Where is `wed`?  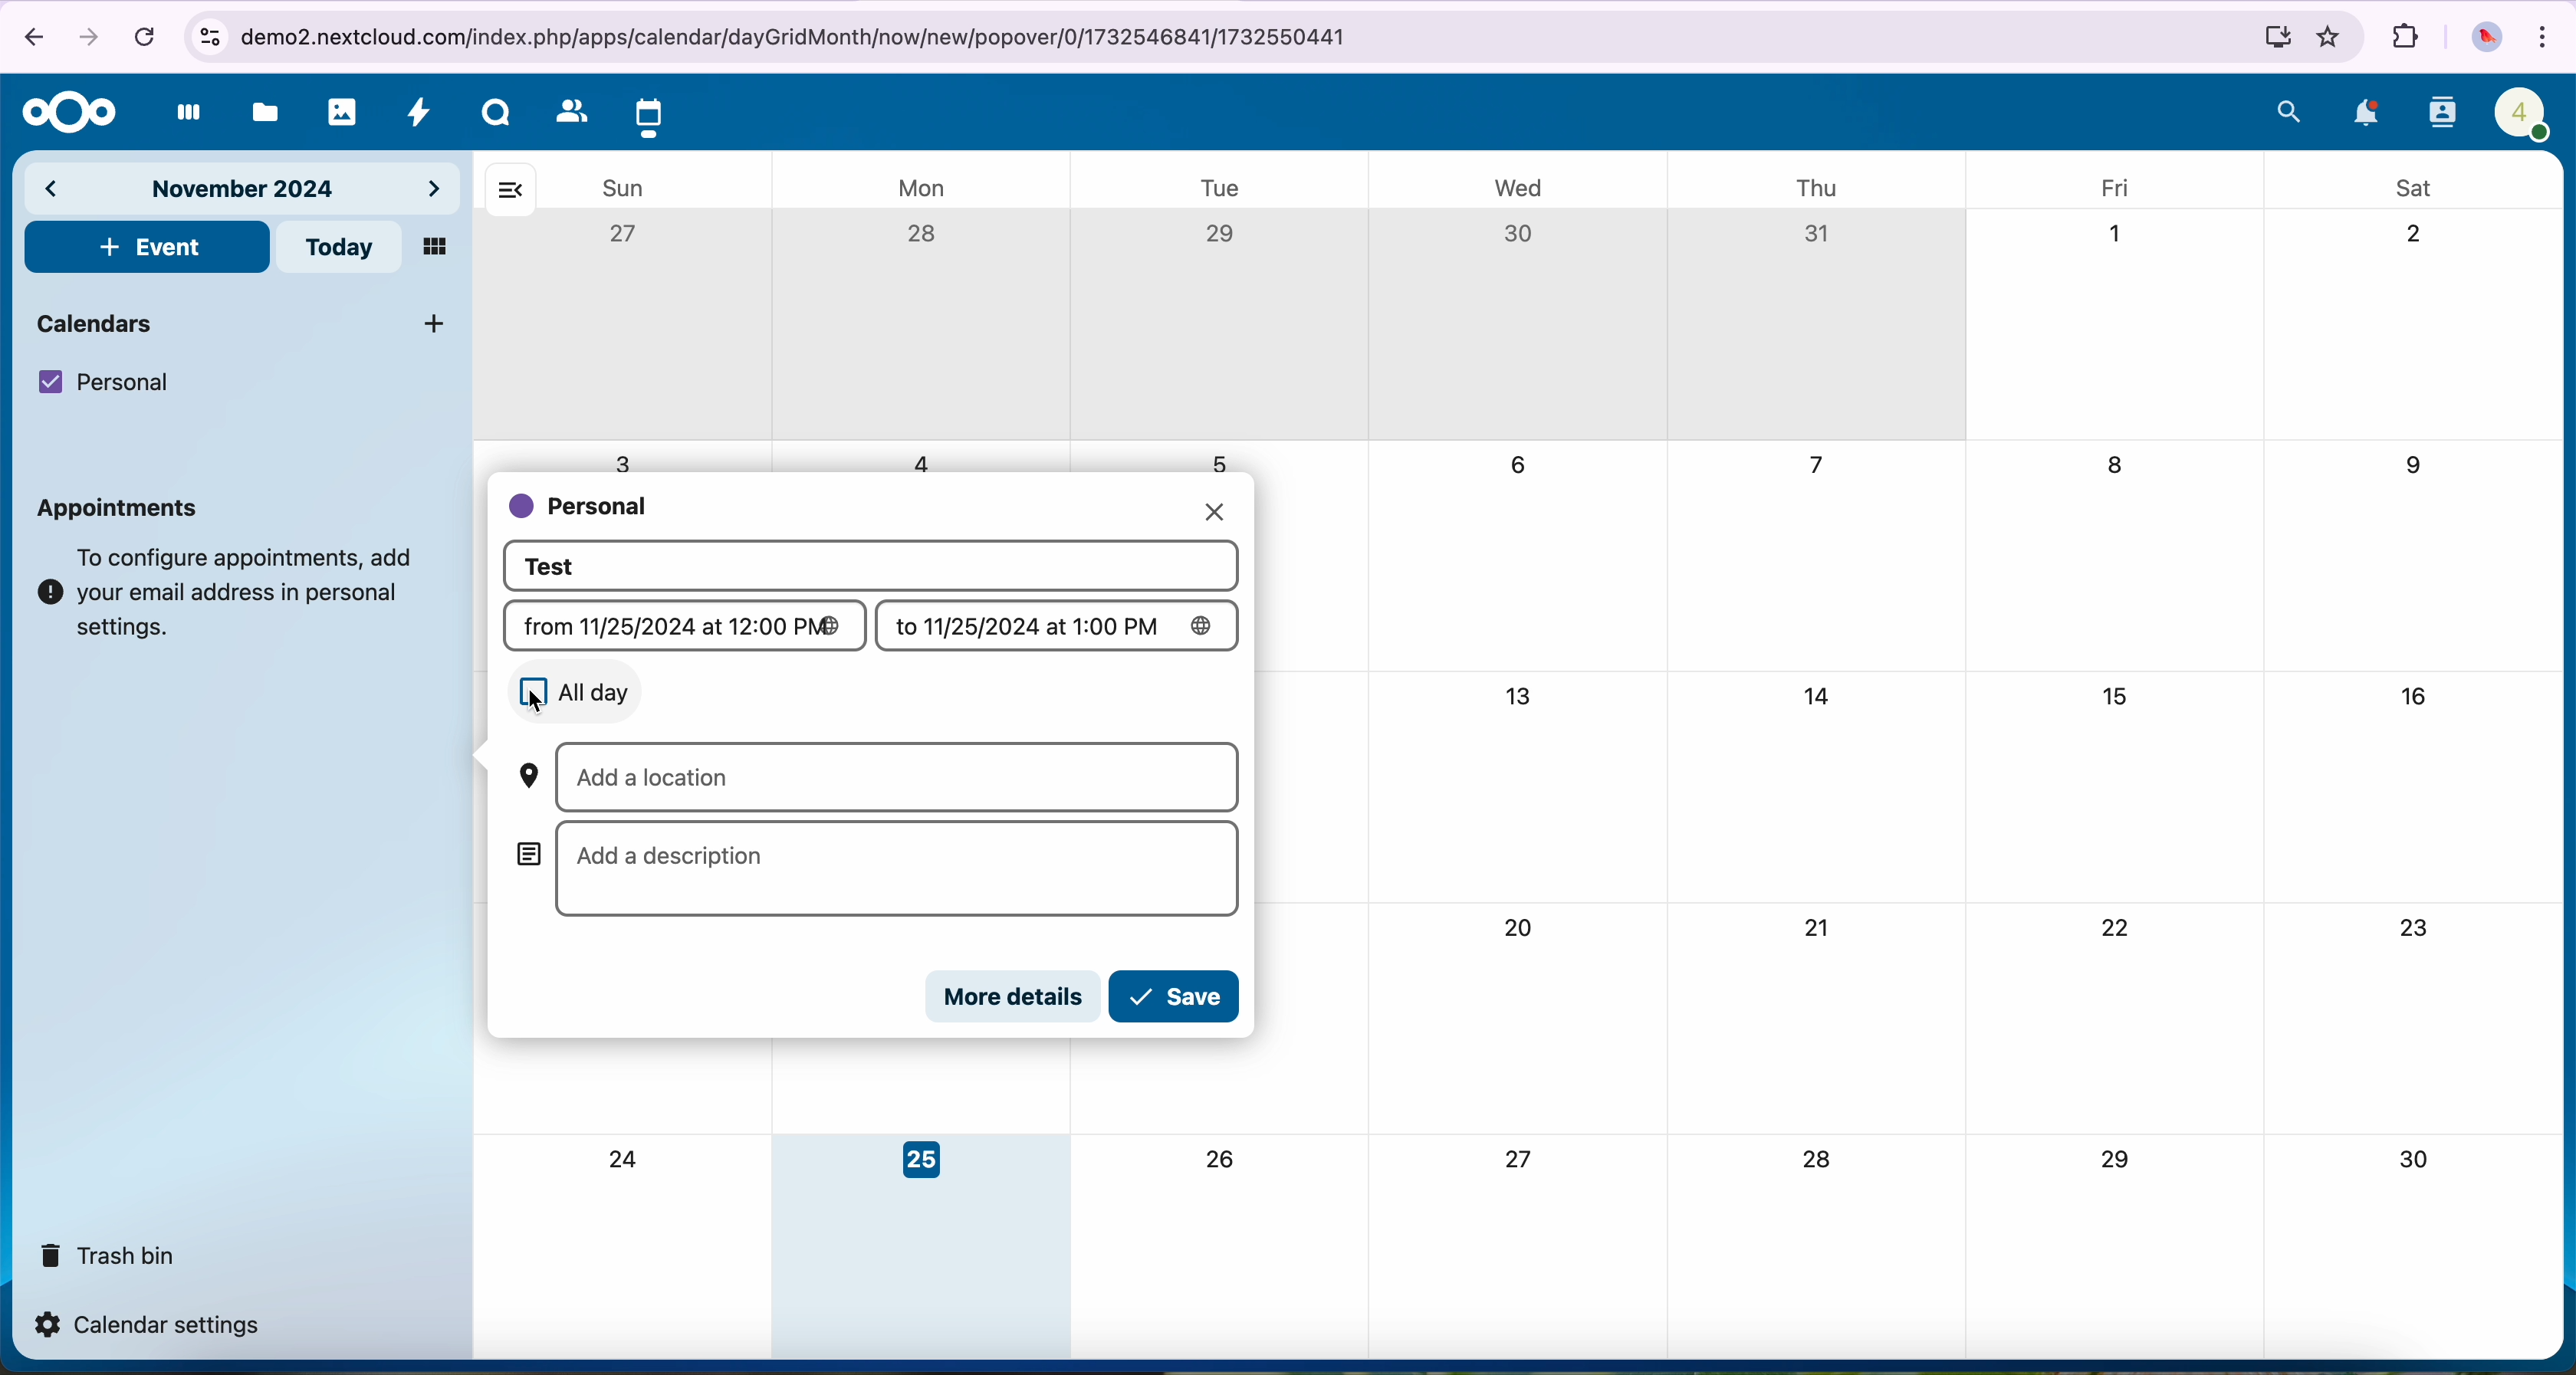
wed is located at coordinates (1516, 186).